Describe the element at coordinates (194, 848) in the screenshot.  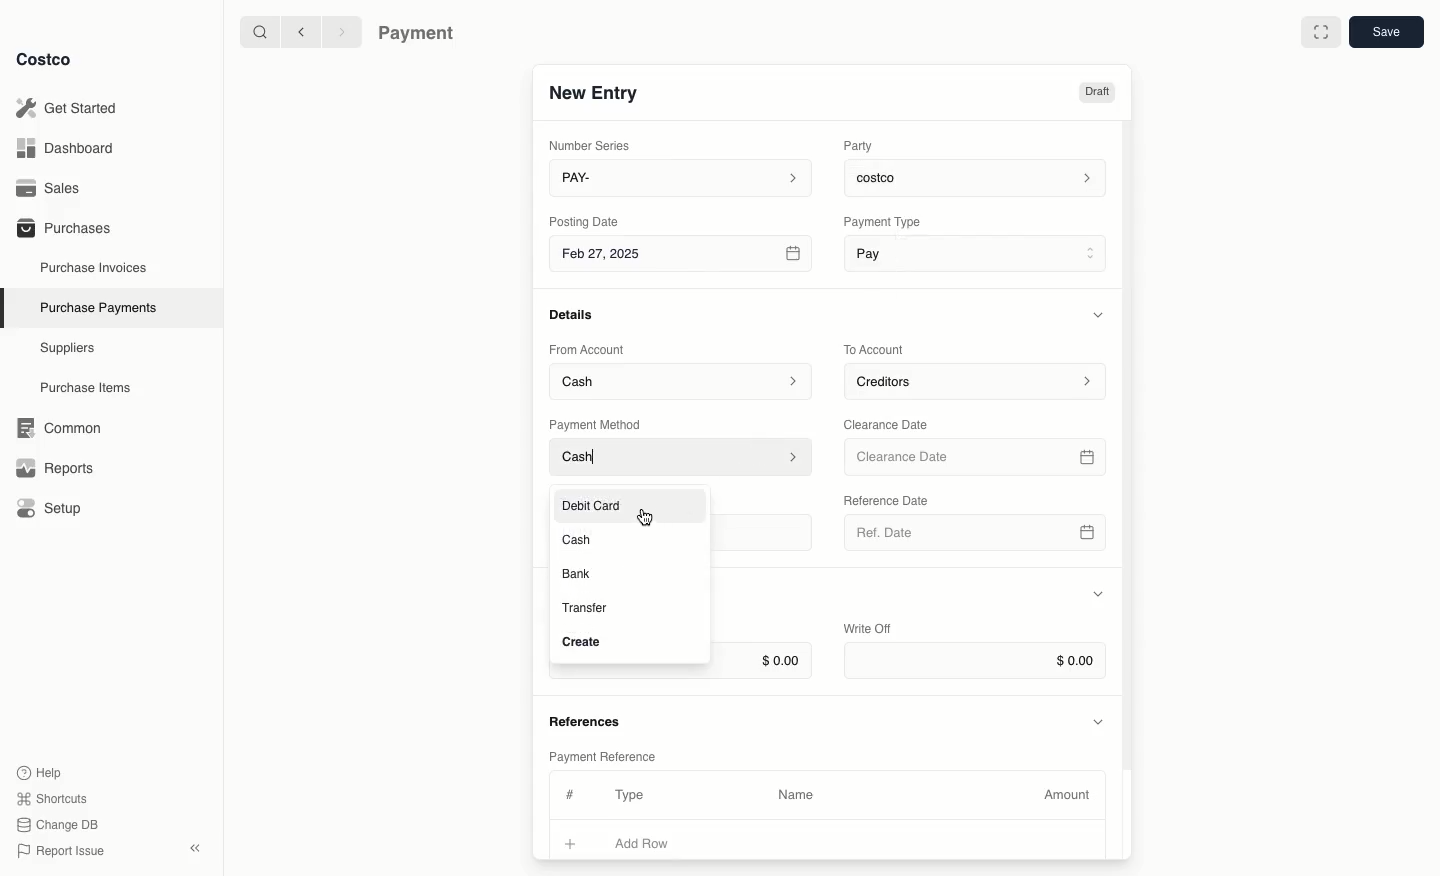
I see `collapse` at that location.